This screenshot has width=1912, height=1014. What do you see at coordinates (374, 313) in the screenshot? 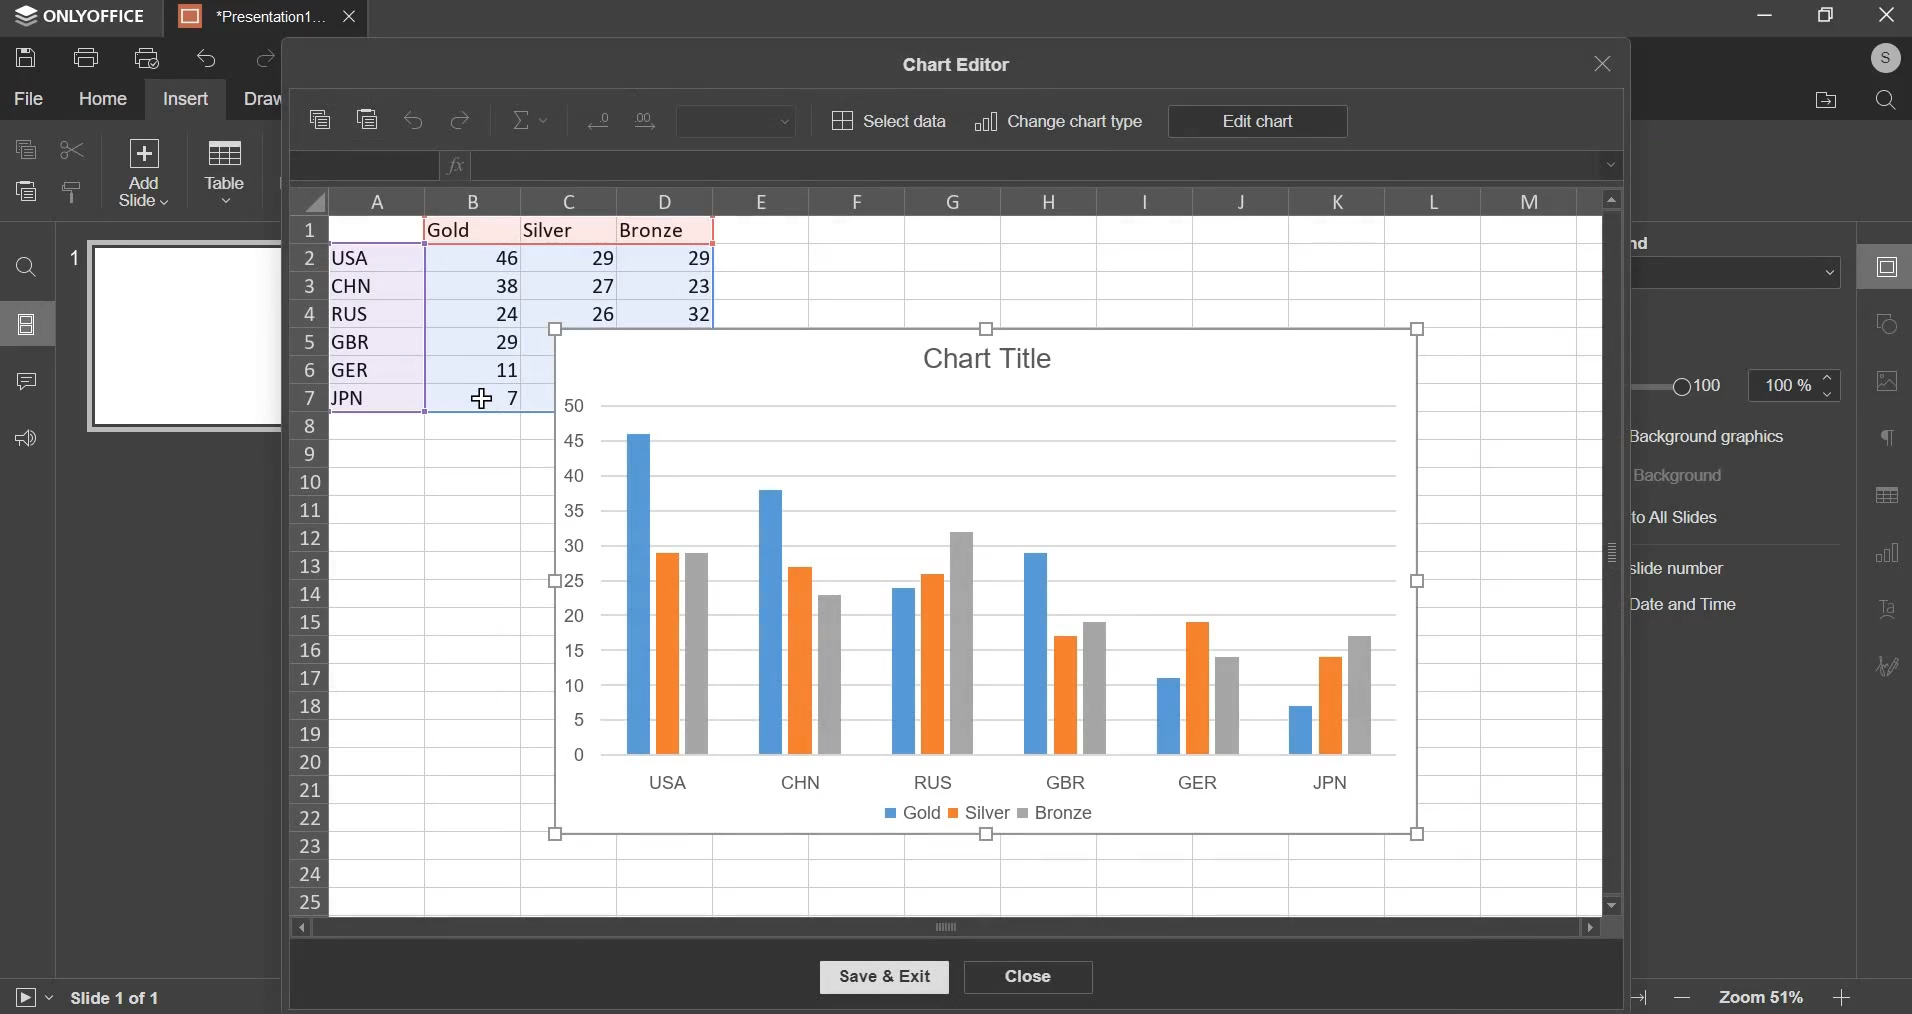
I see `rus` at bounding box center [374, 313].